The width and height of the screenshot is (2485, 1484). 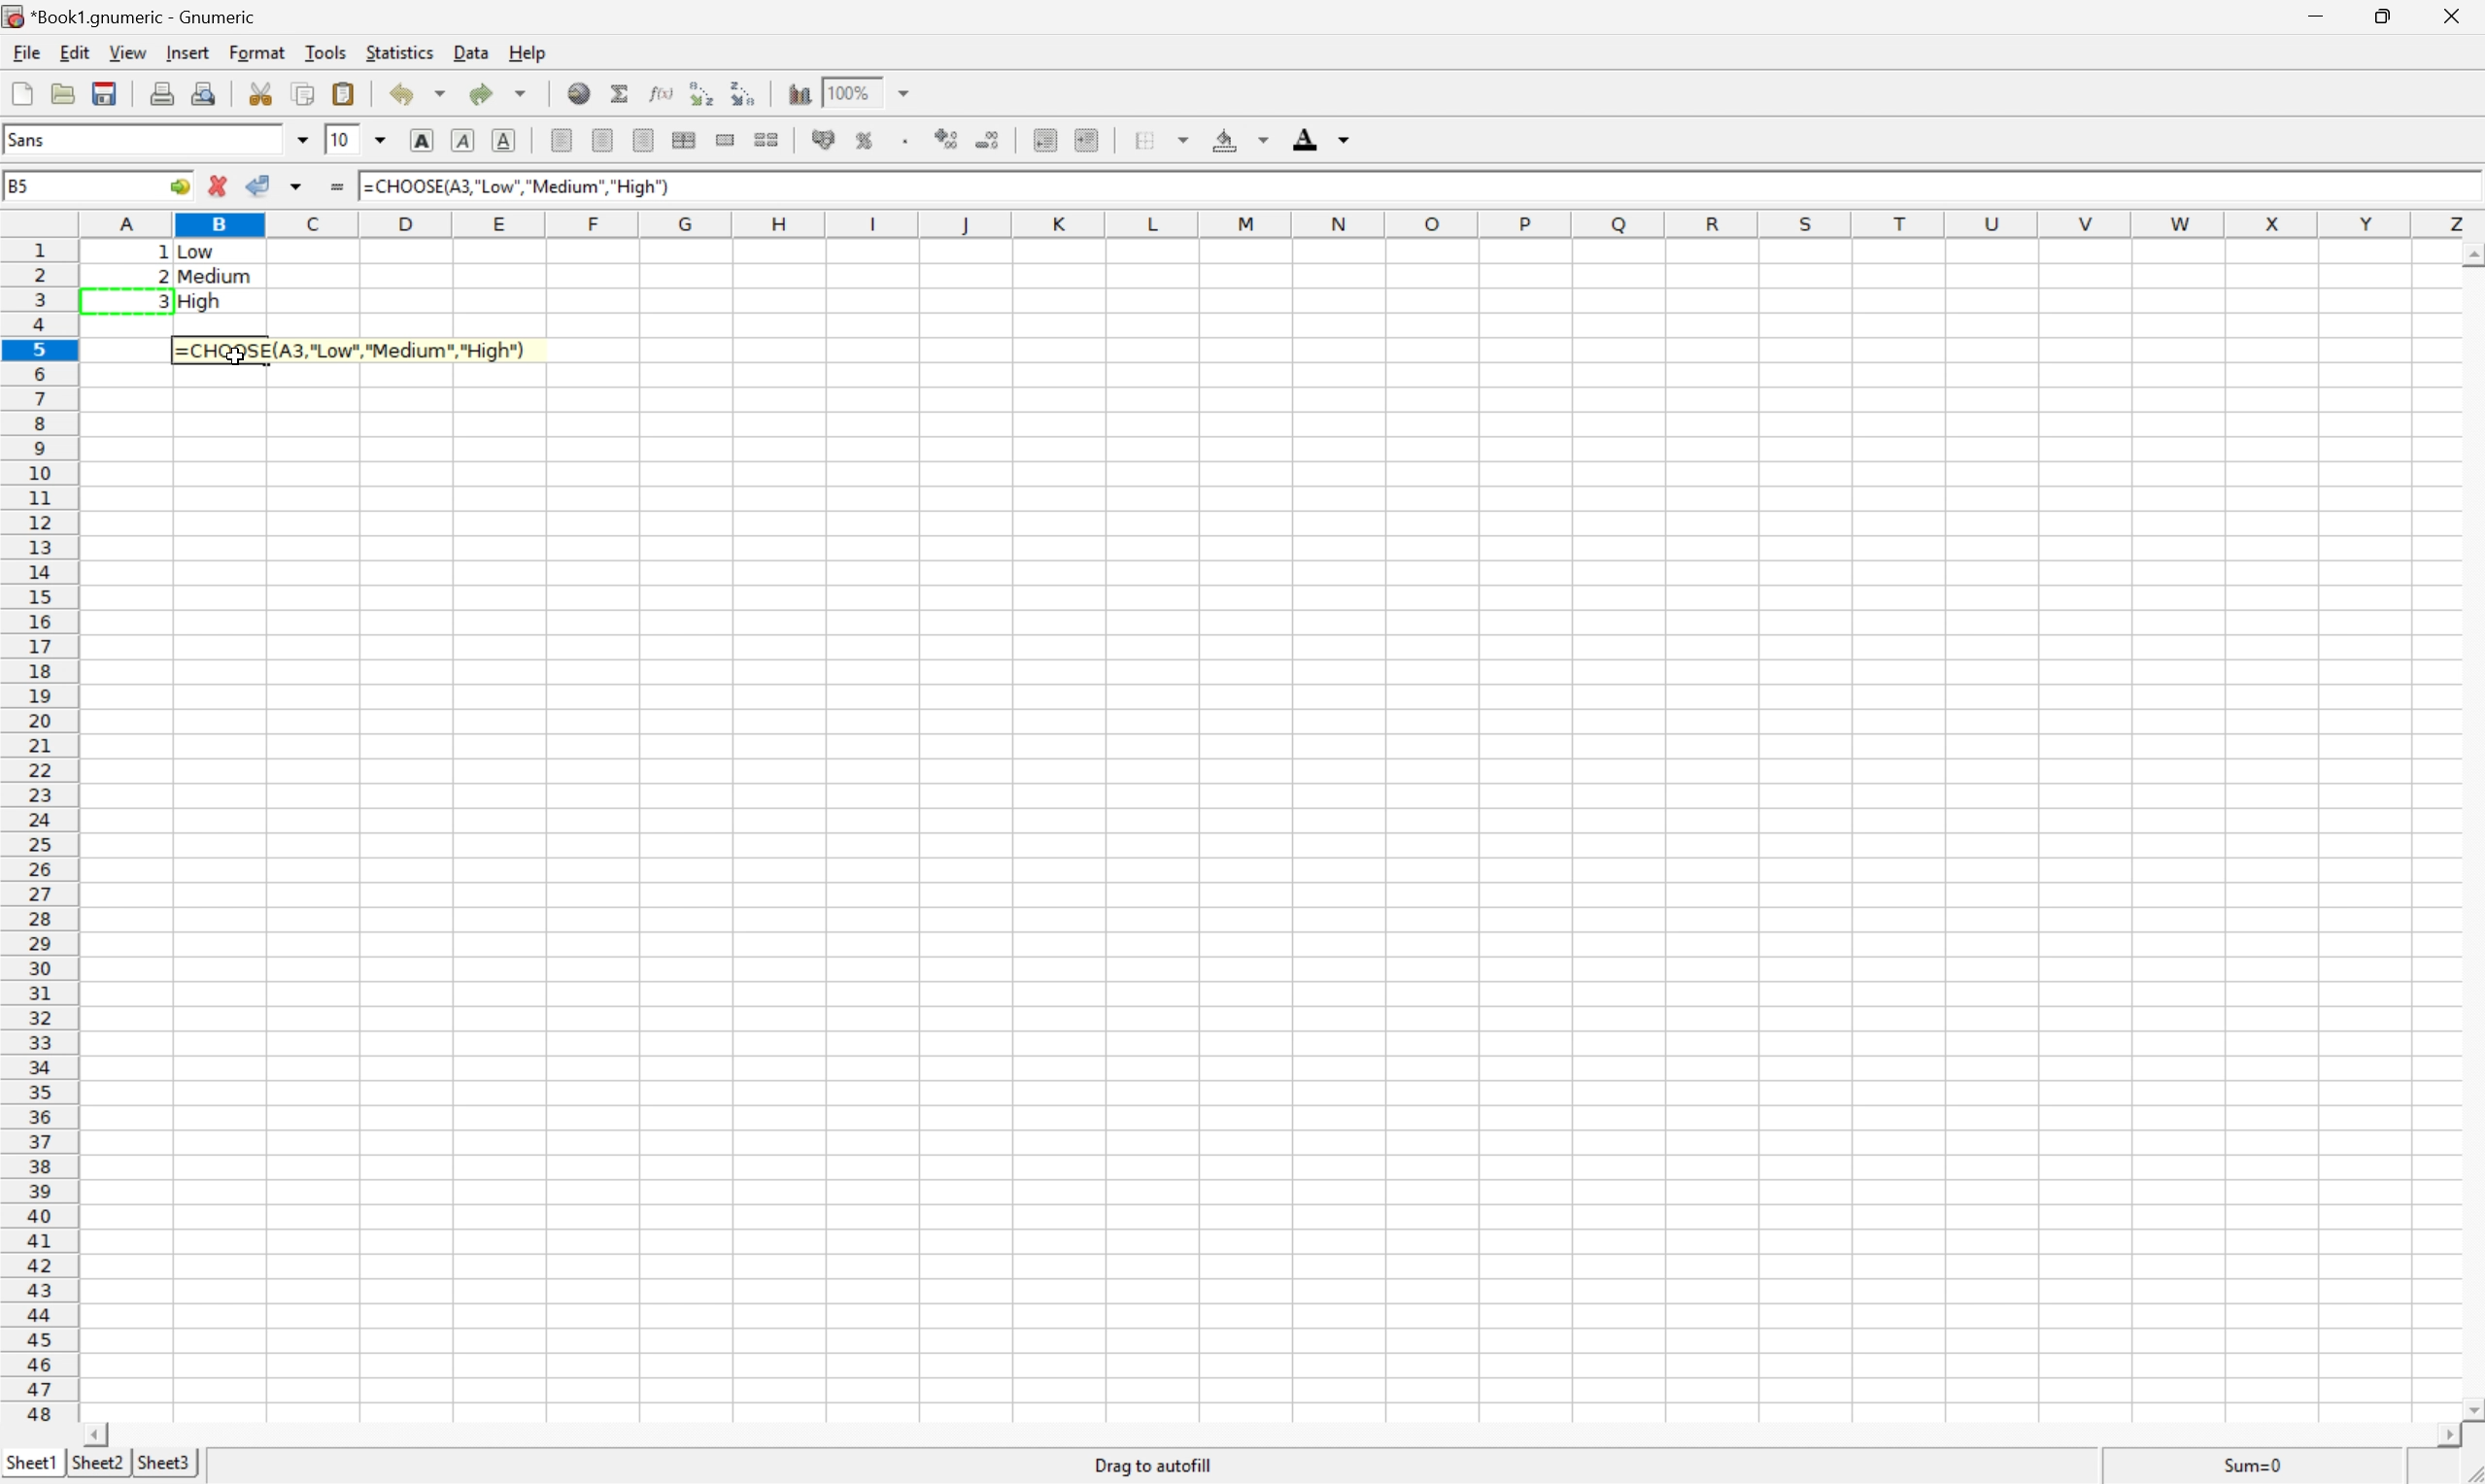 I want to click on 10, so click(x=340, y=140).